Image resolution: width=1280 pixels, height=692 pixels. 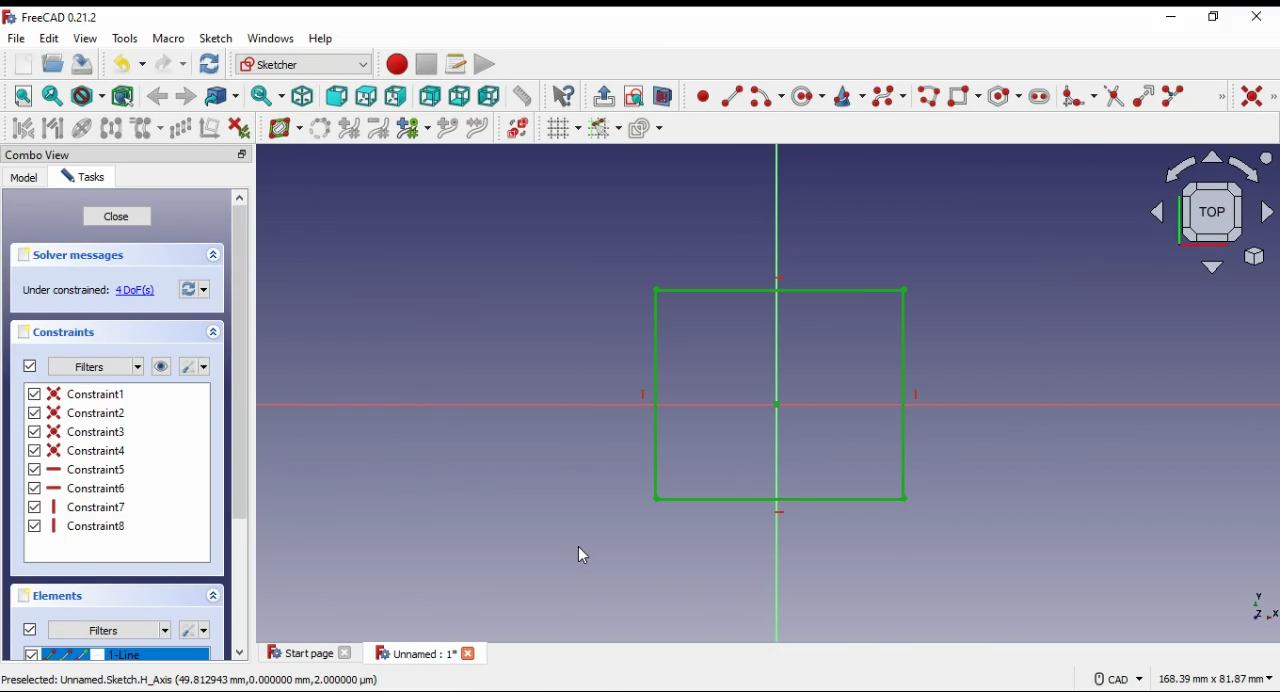 I want to click on select view, so click(x=1208, y=212).